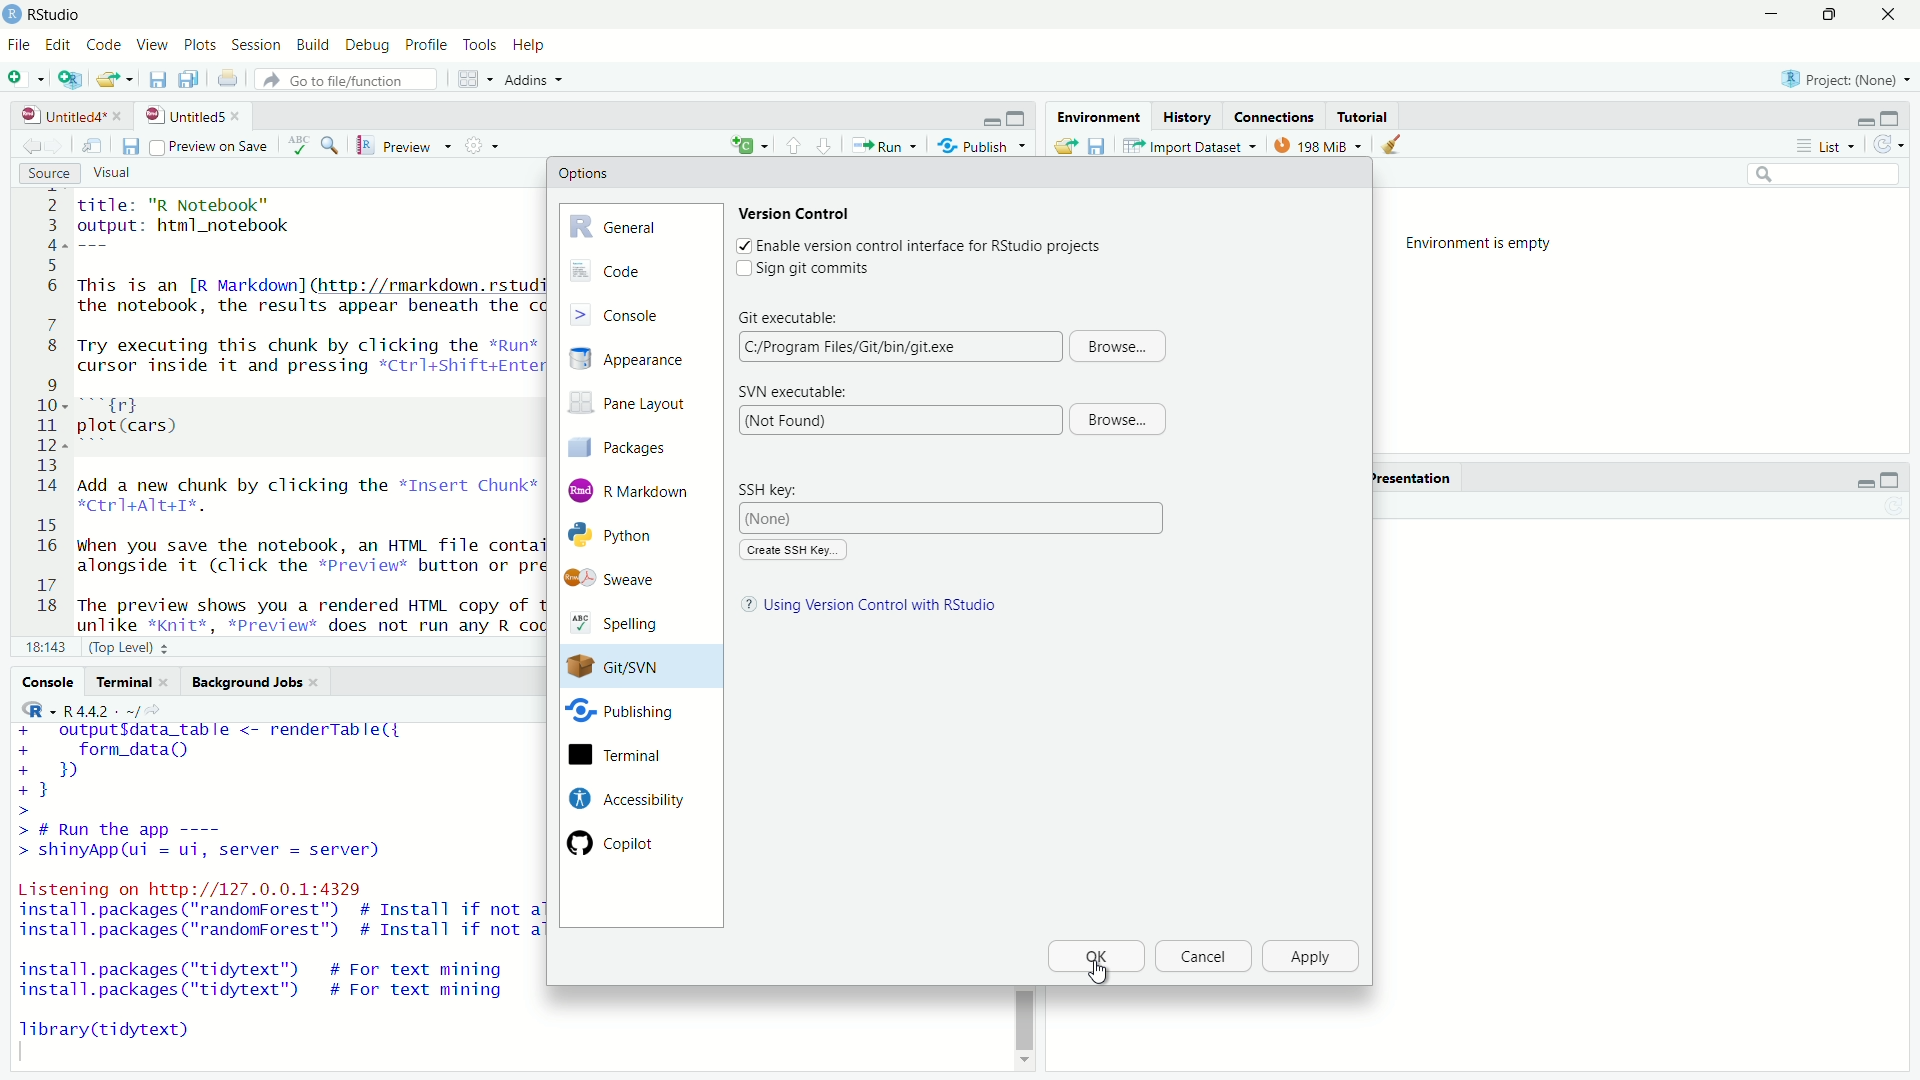  Describe the element at coordinates (982, 144) in the screenshot. I see `Publish` at that location.